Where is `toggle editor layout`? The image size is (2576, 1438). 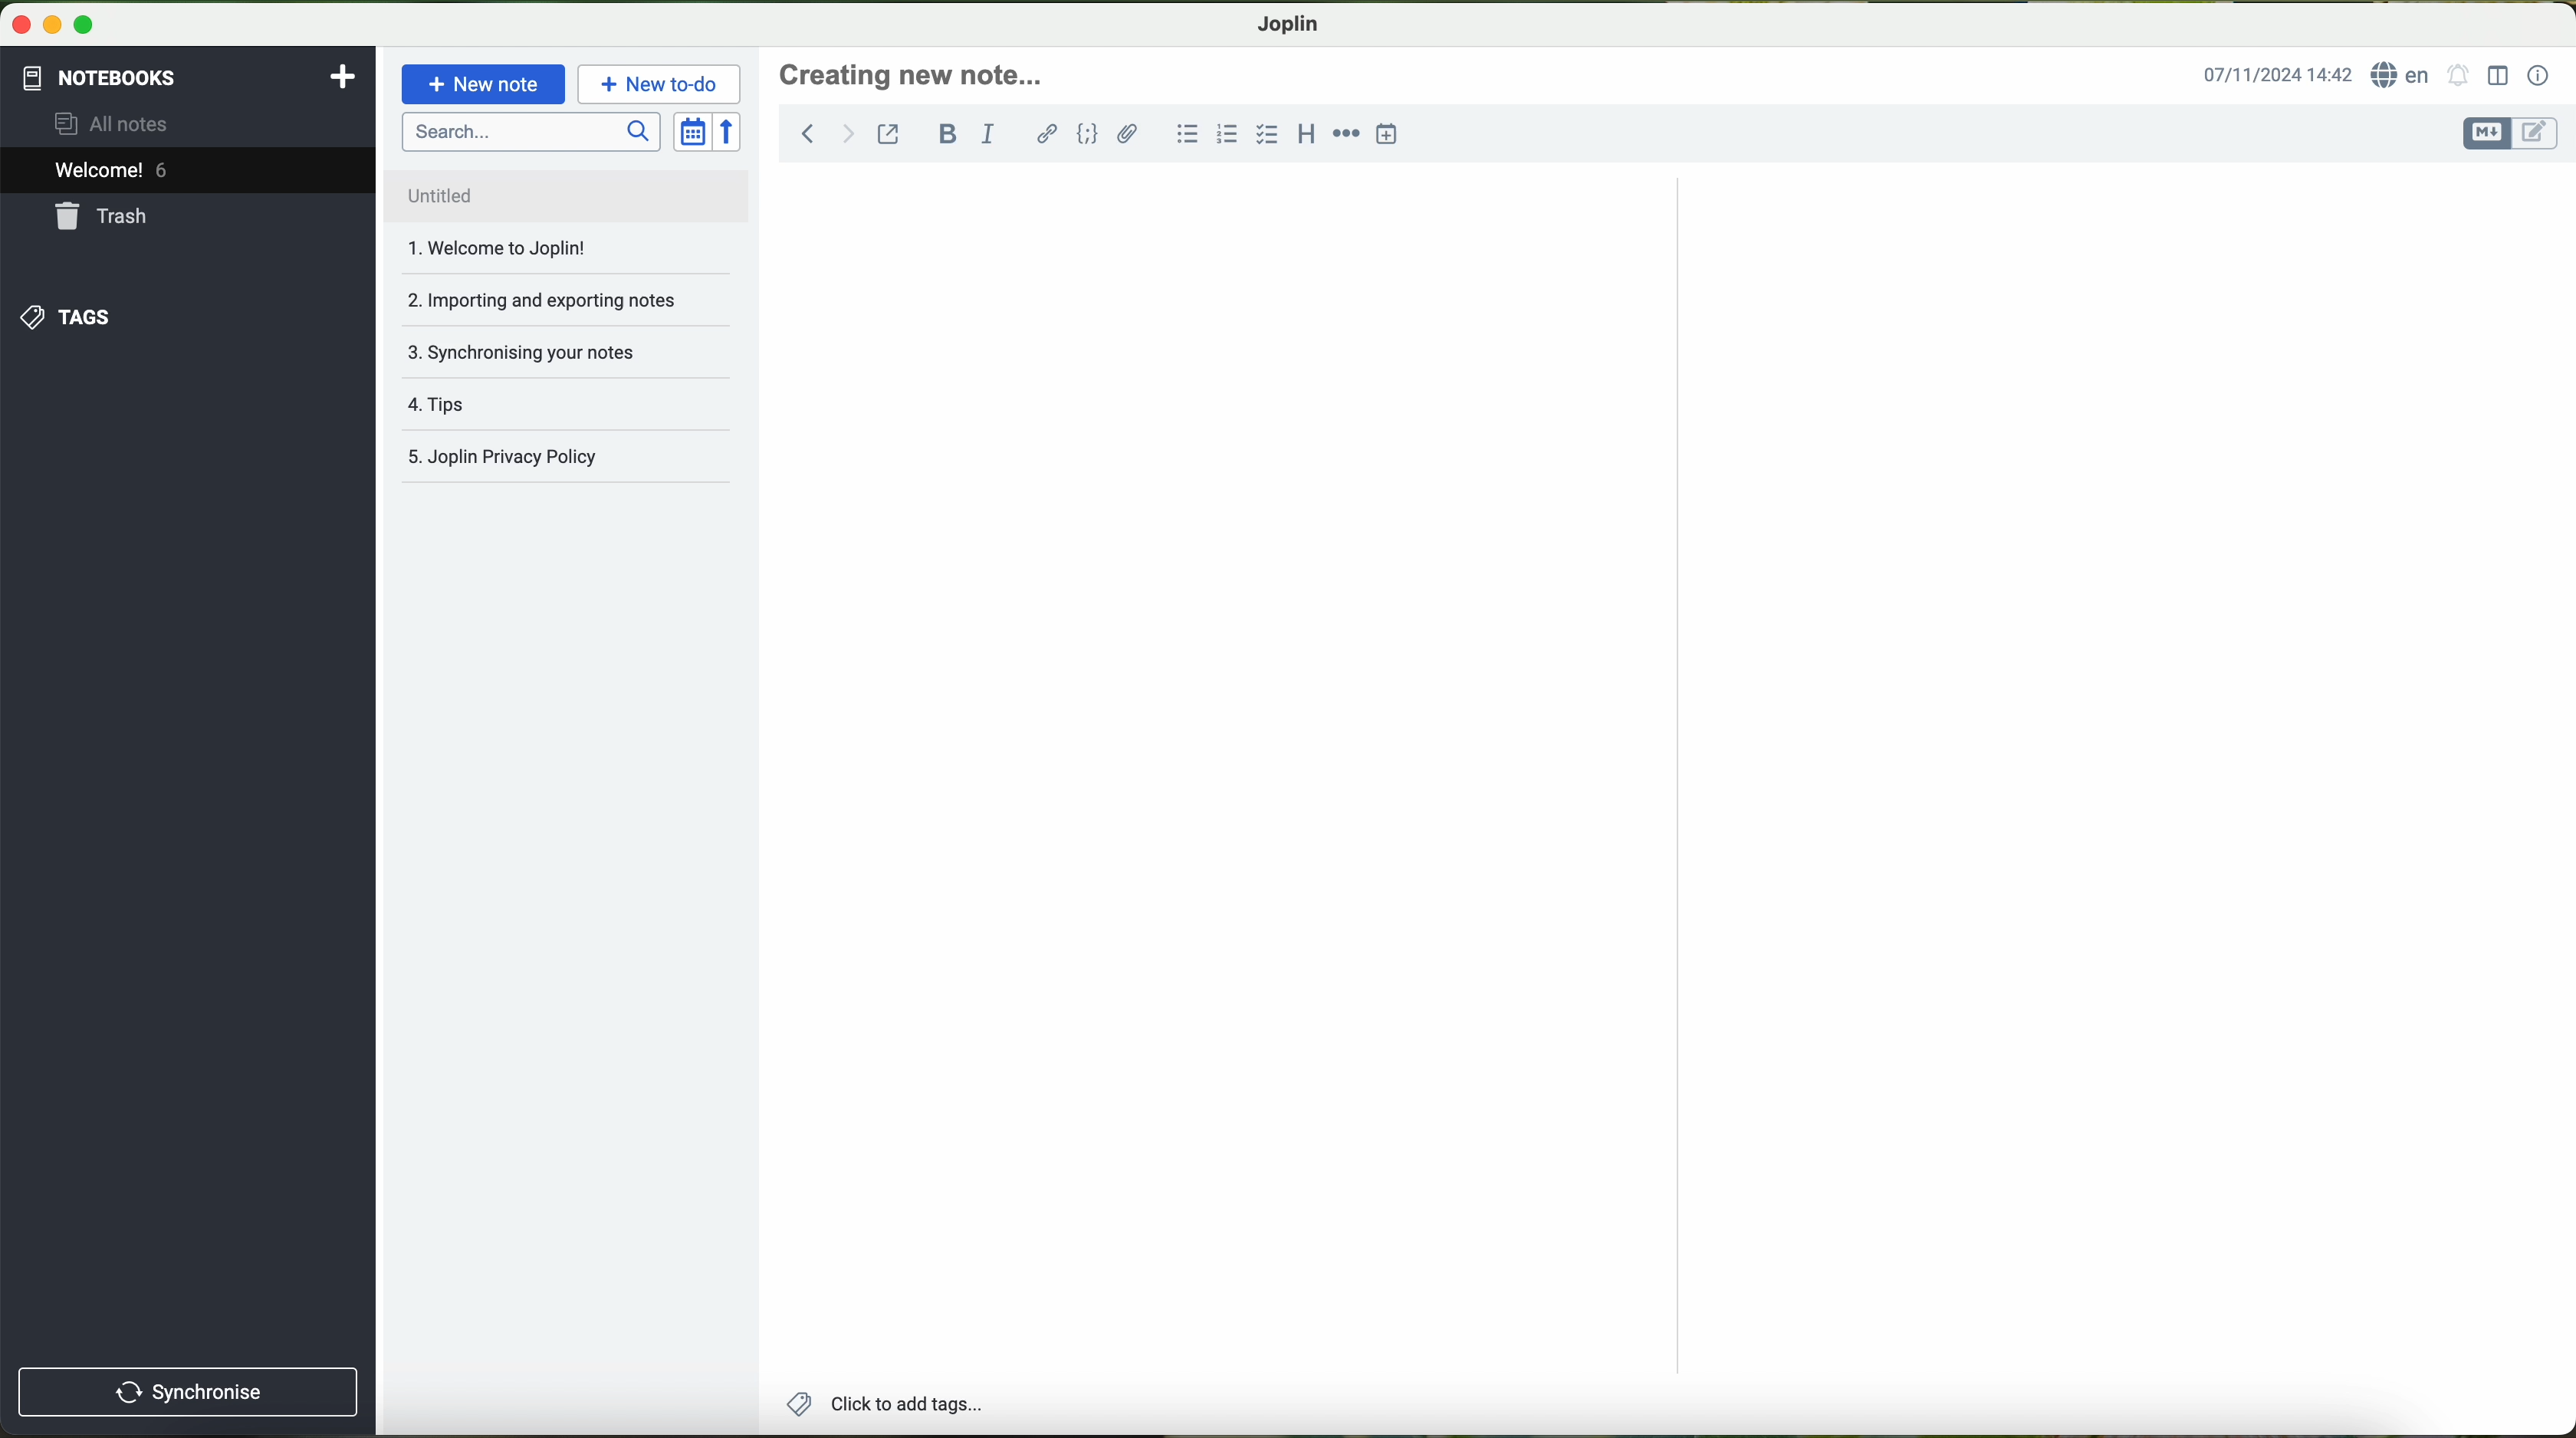
toggle editor layout is located at coordinates (2497, 76).